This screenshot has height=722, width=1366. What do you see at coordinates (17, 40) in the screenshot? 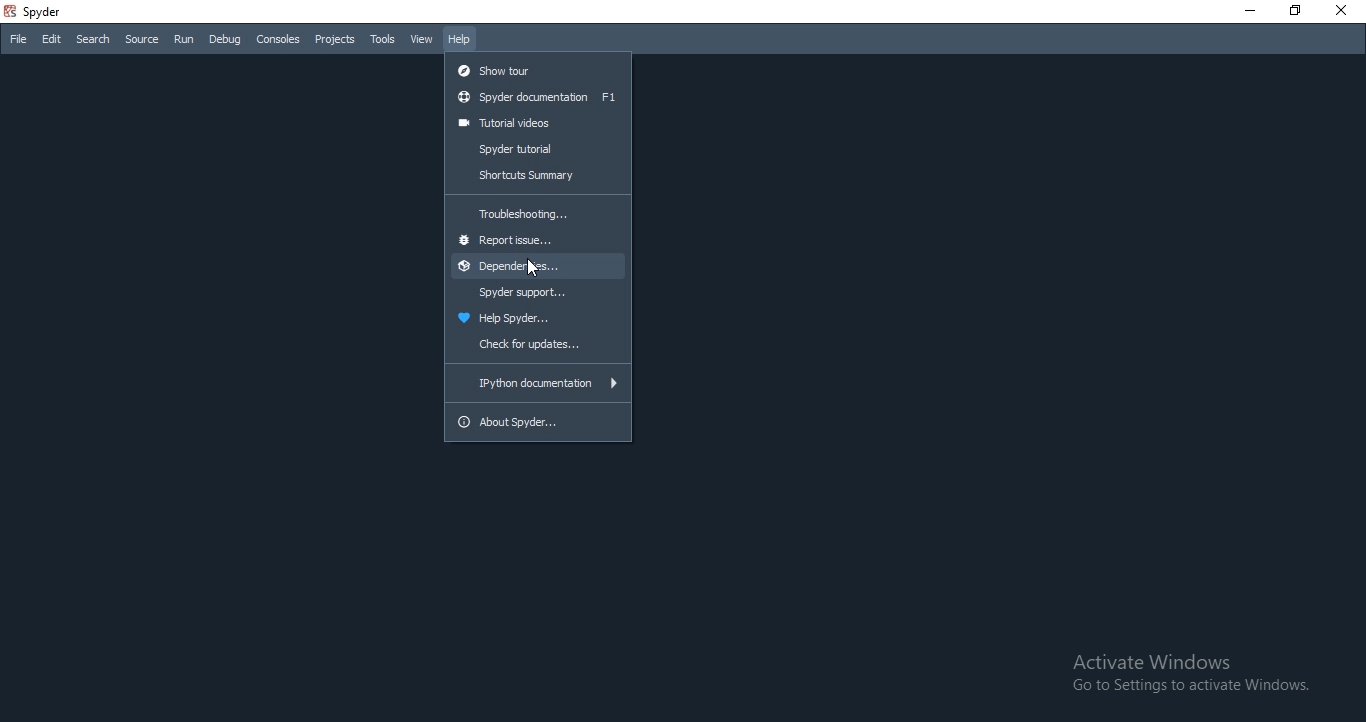
I see `File ` at bounding box center [17, 40].